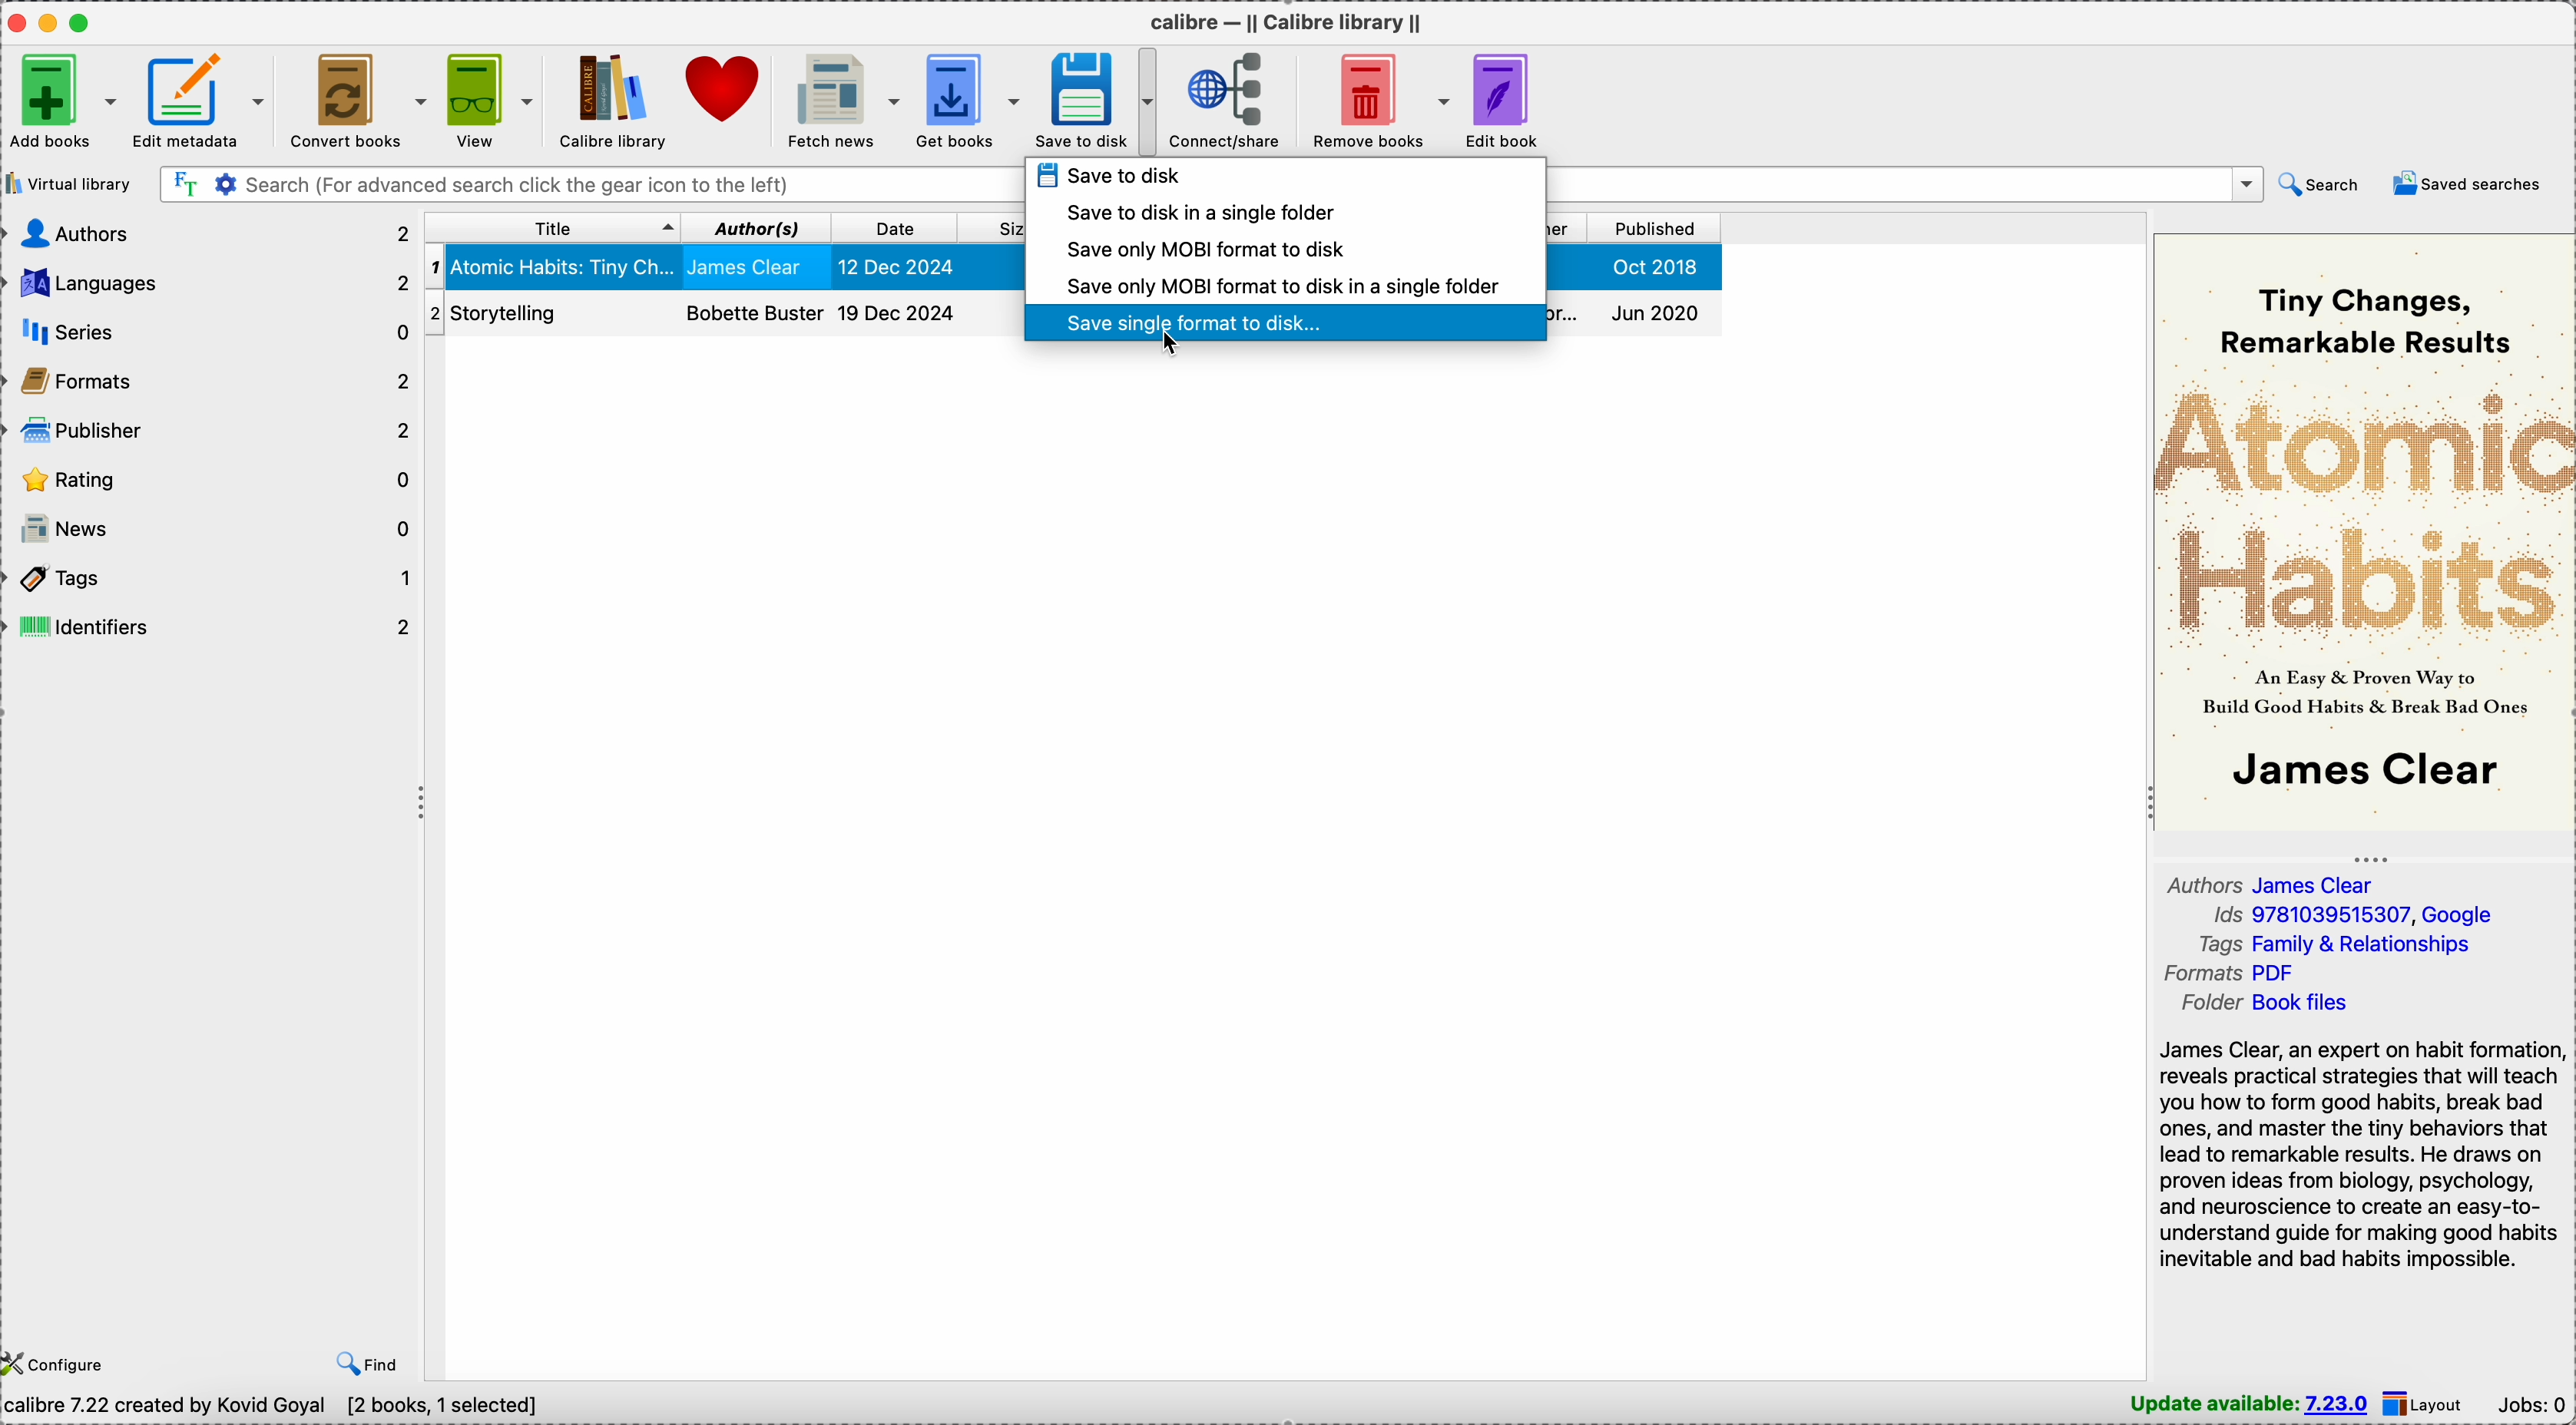 This screenshot has width=2576, height=1425. Describe the element at coordinates (612, 99) in the screenshot. I see `Calibre library` at that location.